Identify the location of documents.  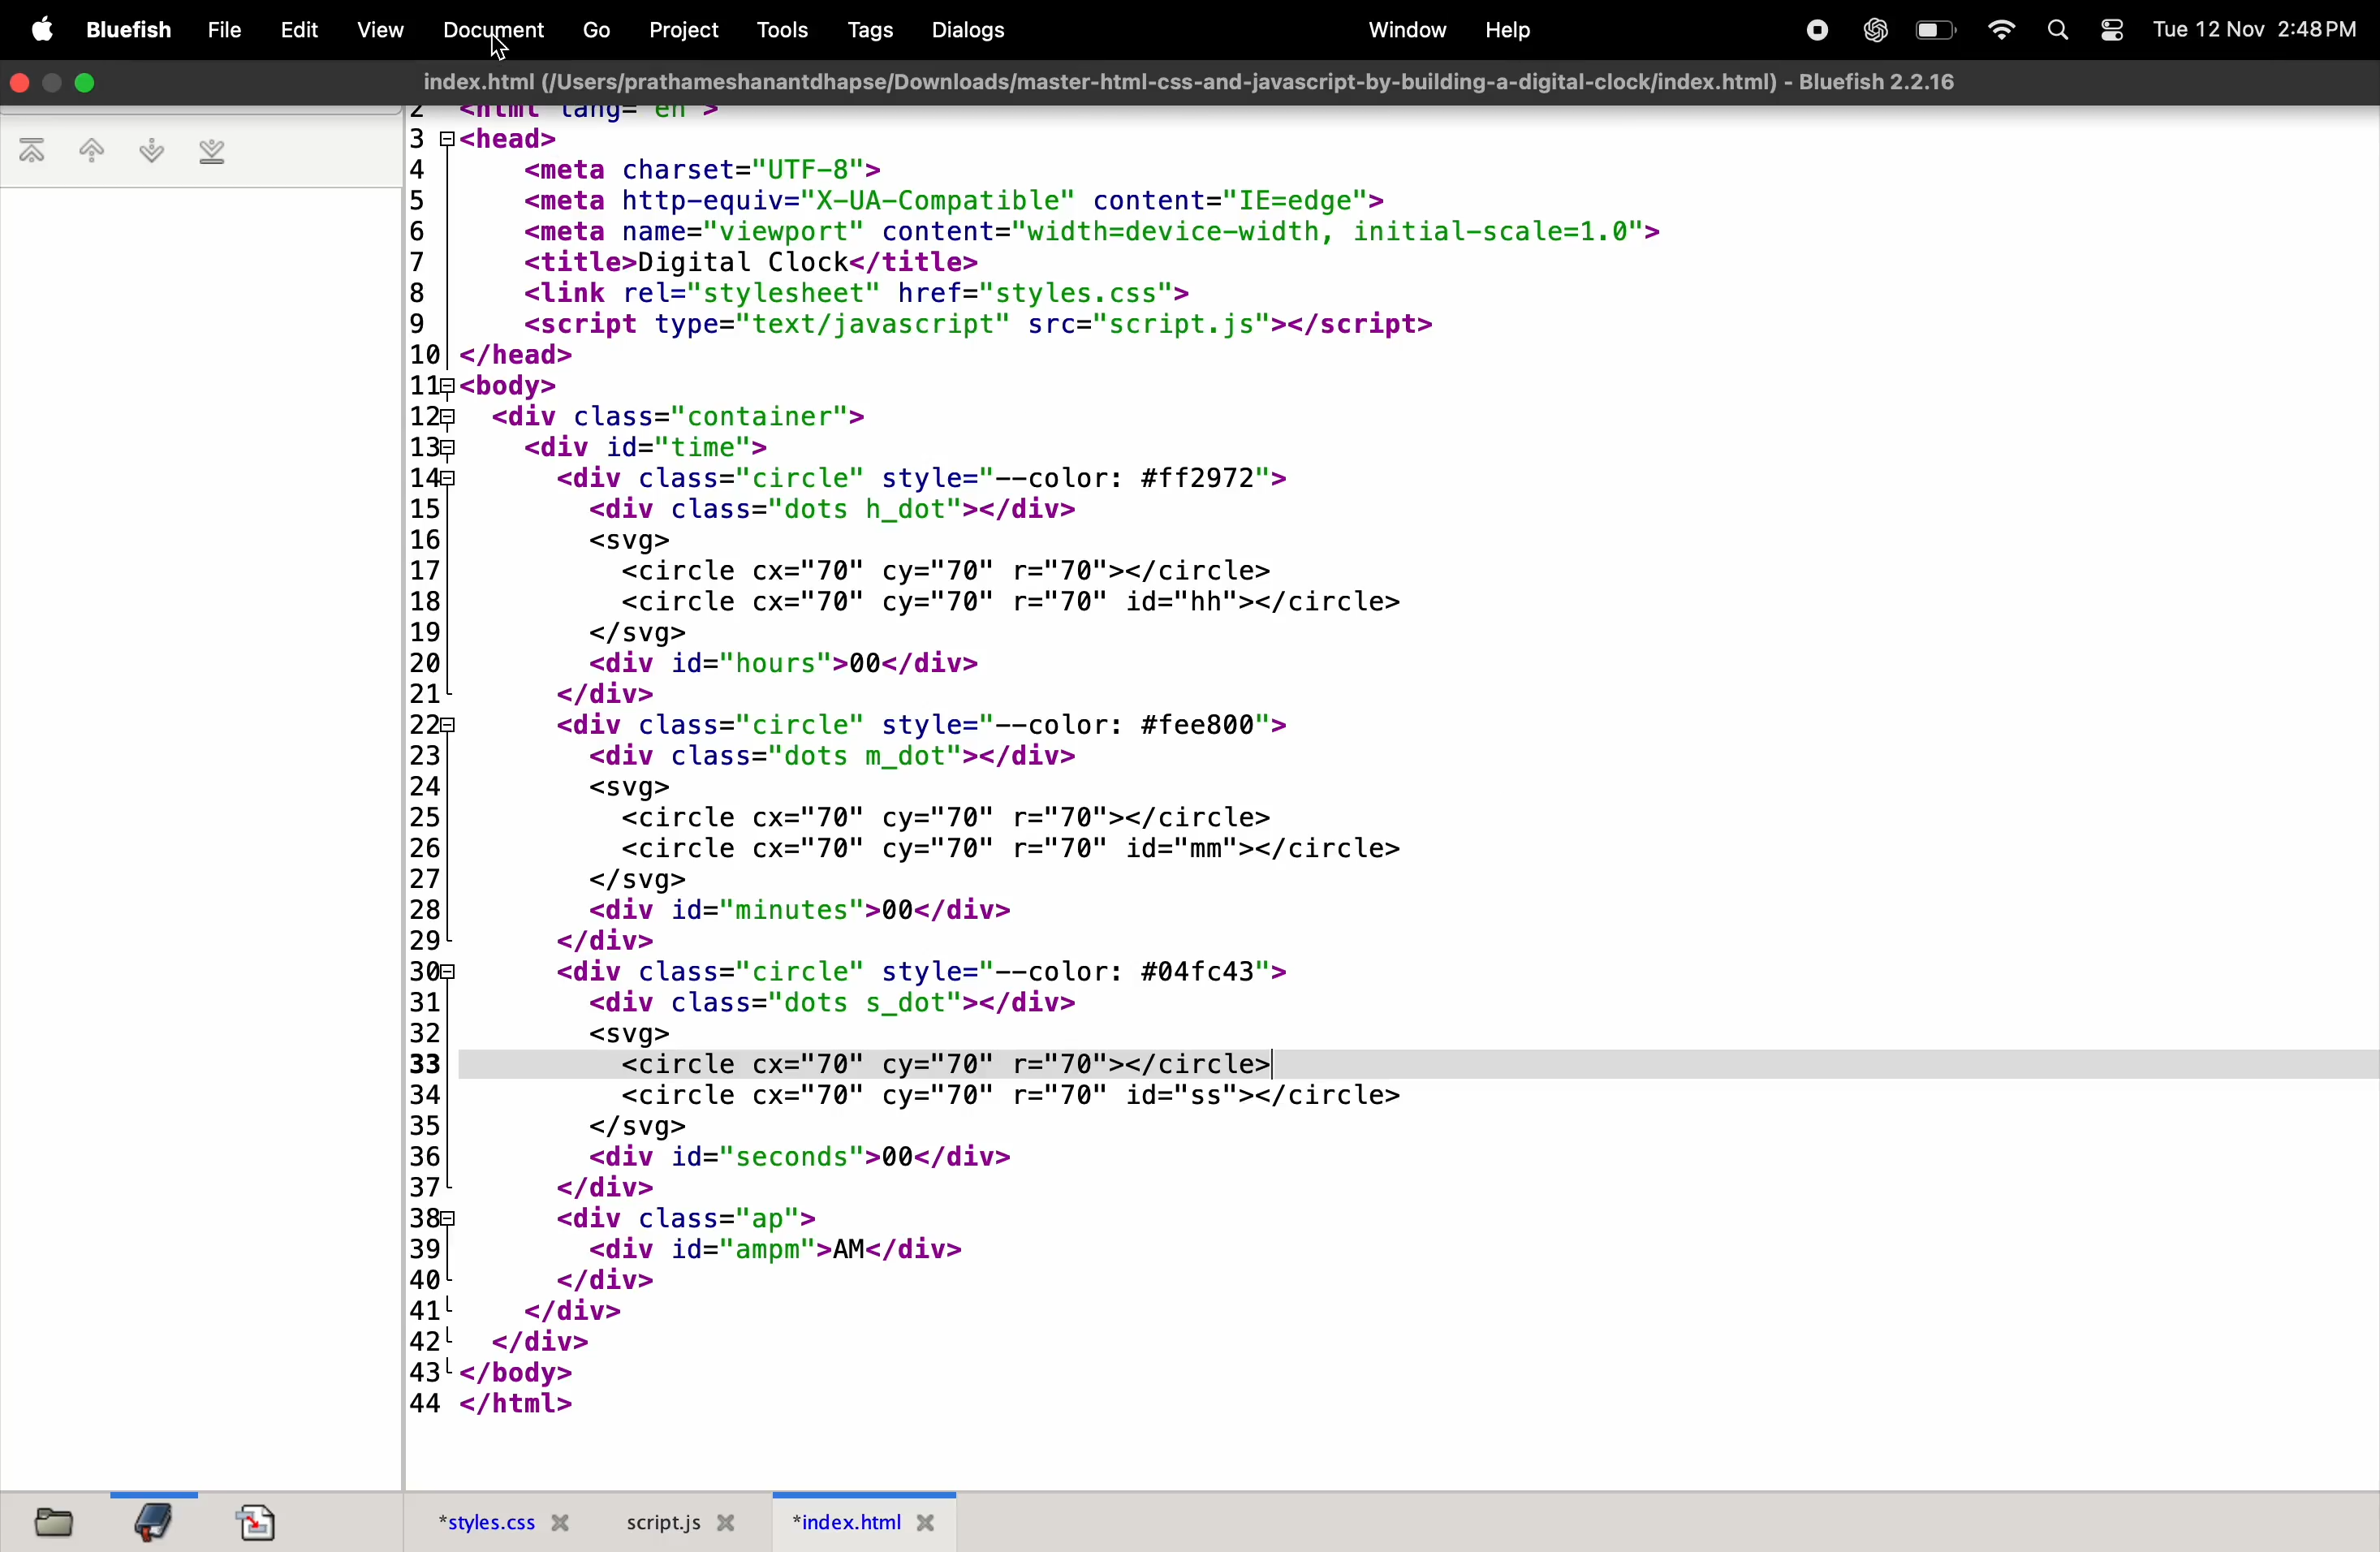
(267, 1520).